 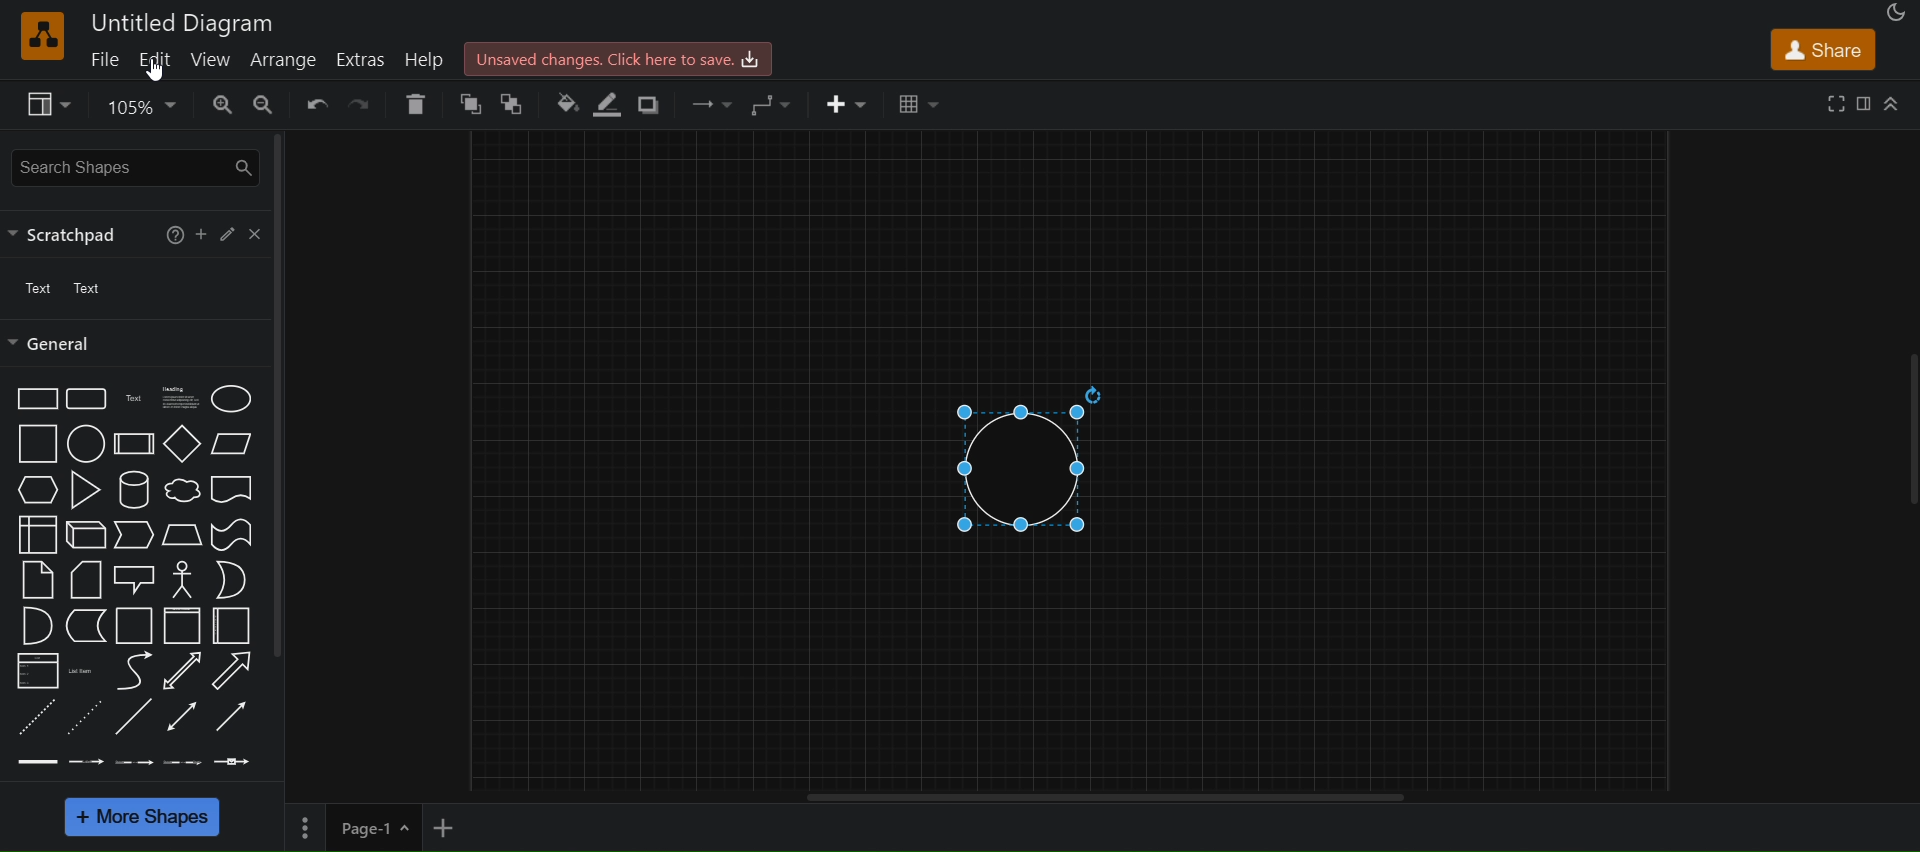 What do you see at coordinates (610, 104) in the screenshot?
I see `line color` at bounding box center [610, 104].